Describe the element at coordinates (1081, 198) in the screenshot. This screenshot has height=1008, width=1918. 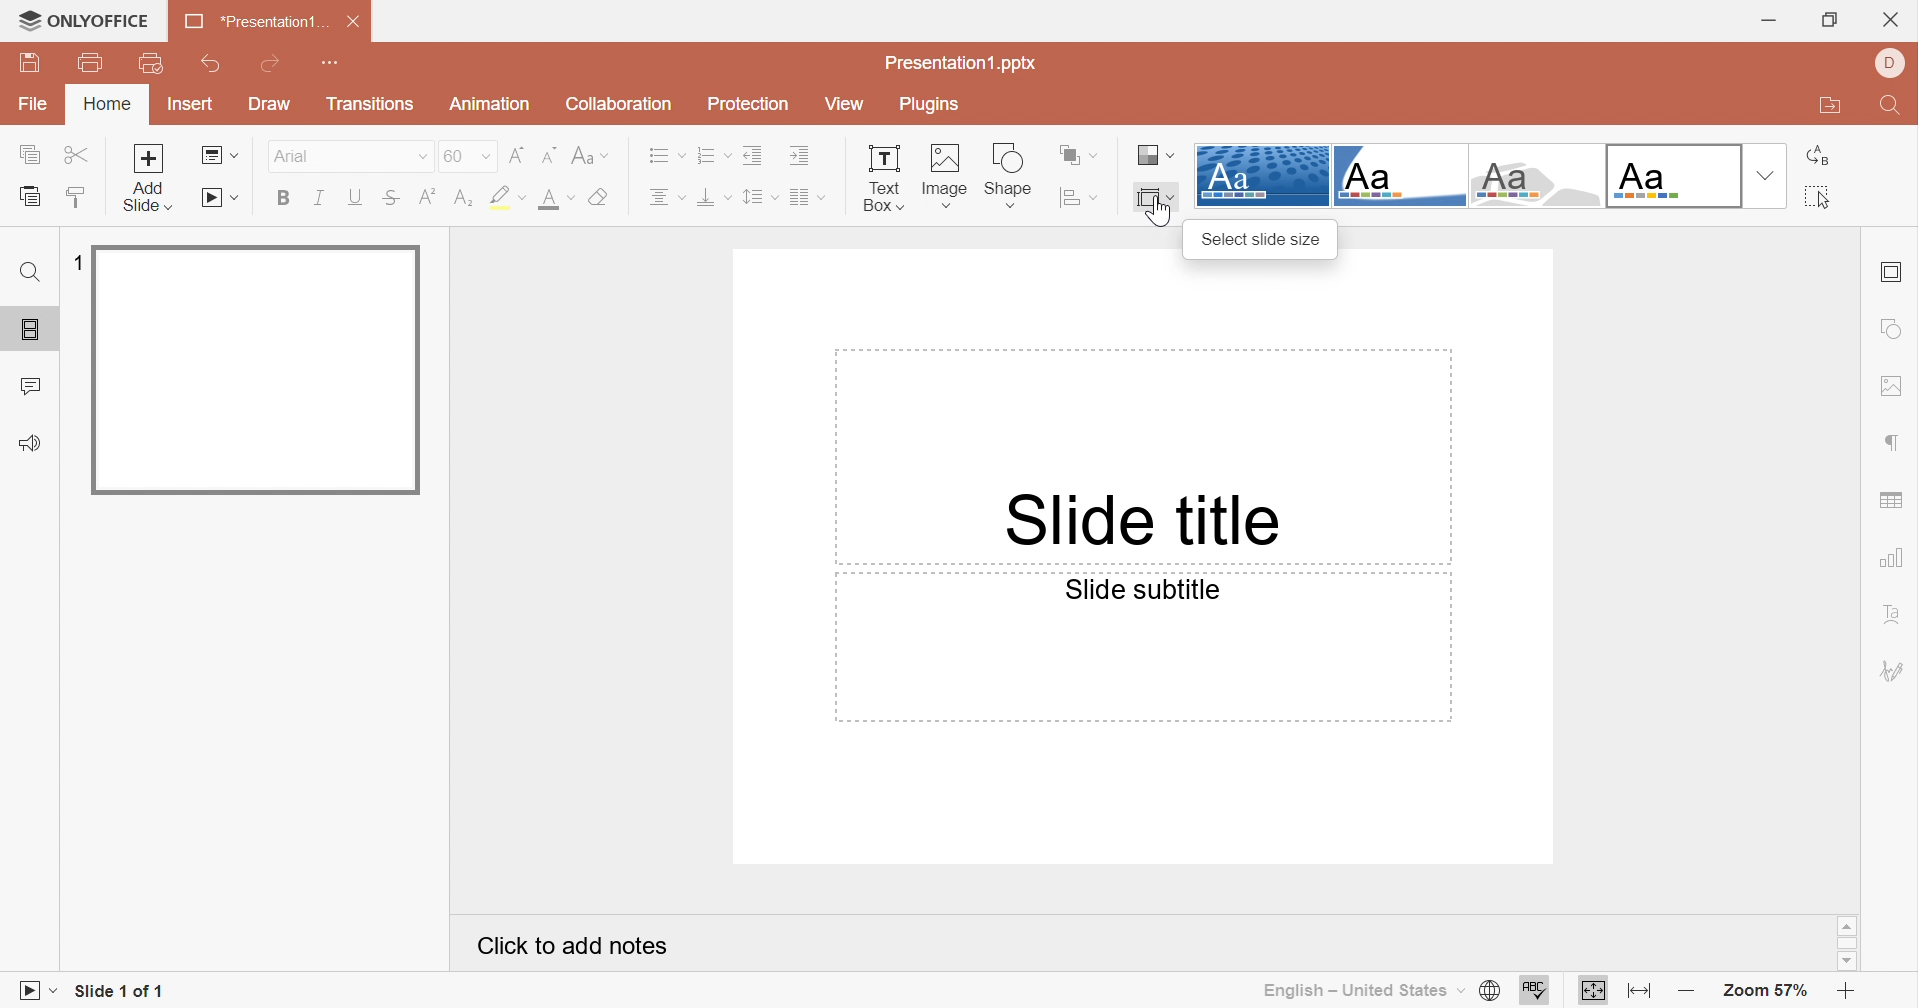
I see `Align shape` at that location.